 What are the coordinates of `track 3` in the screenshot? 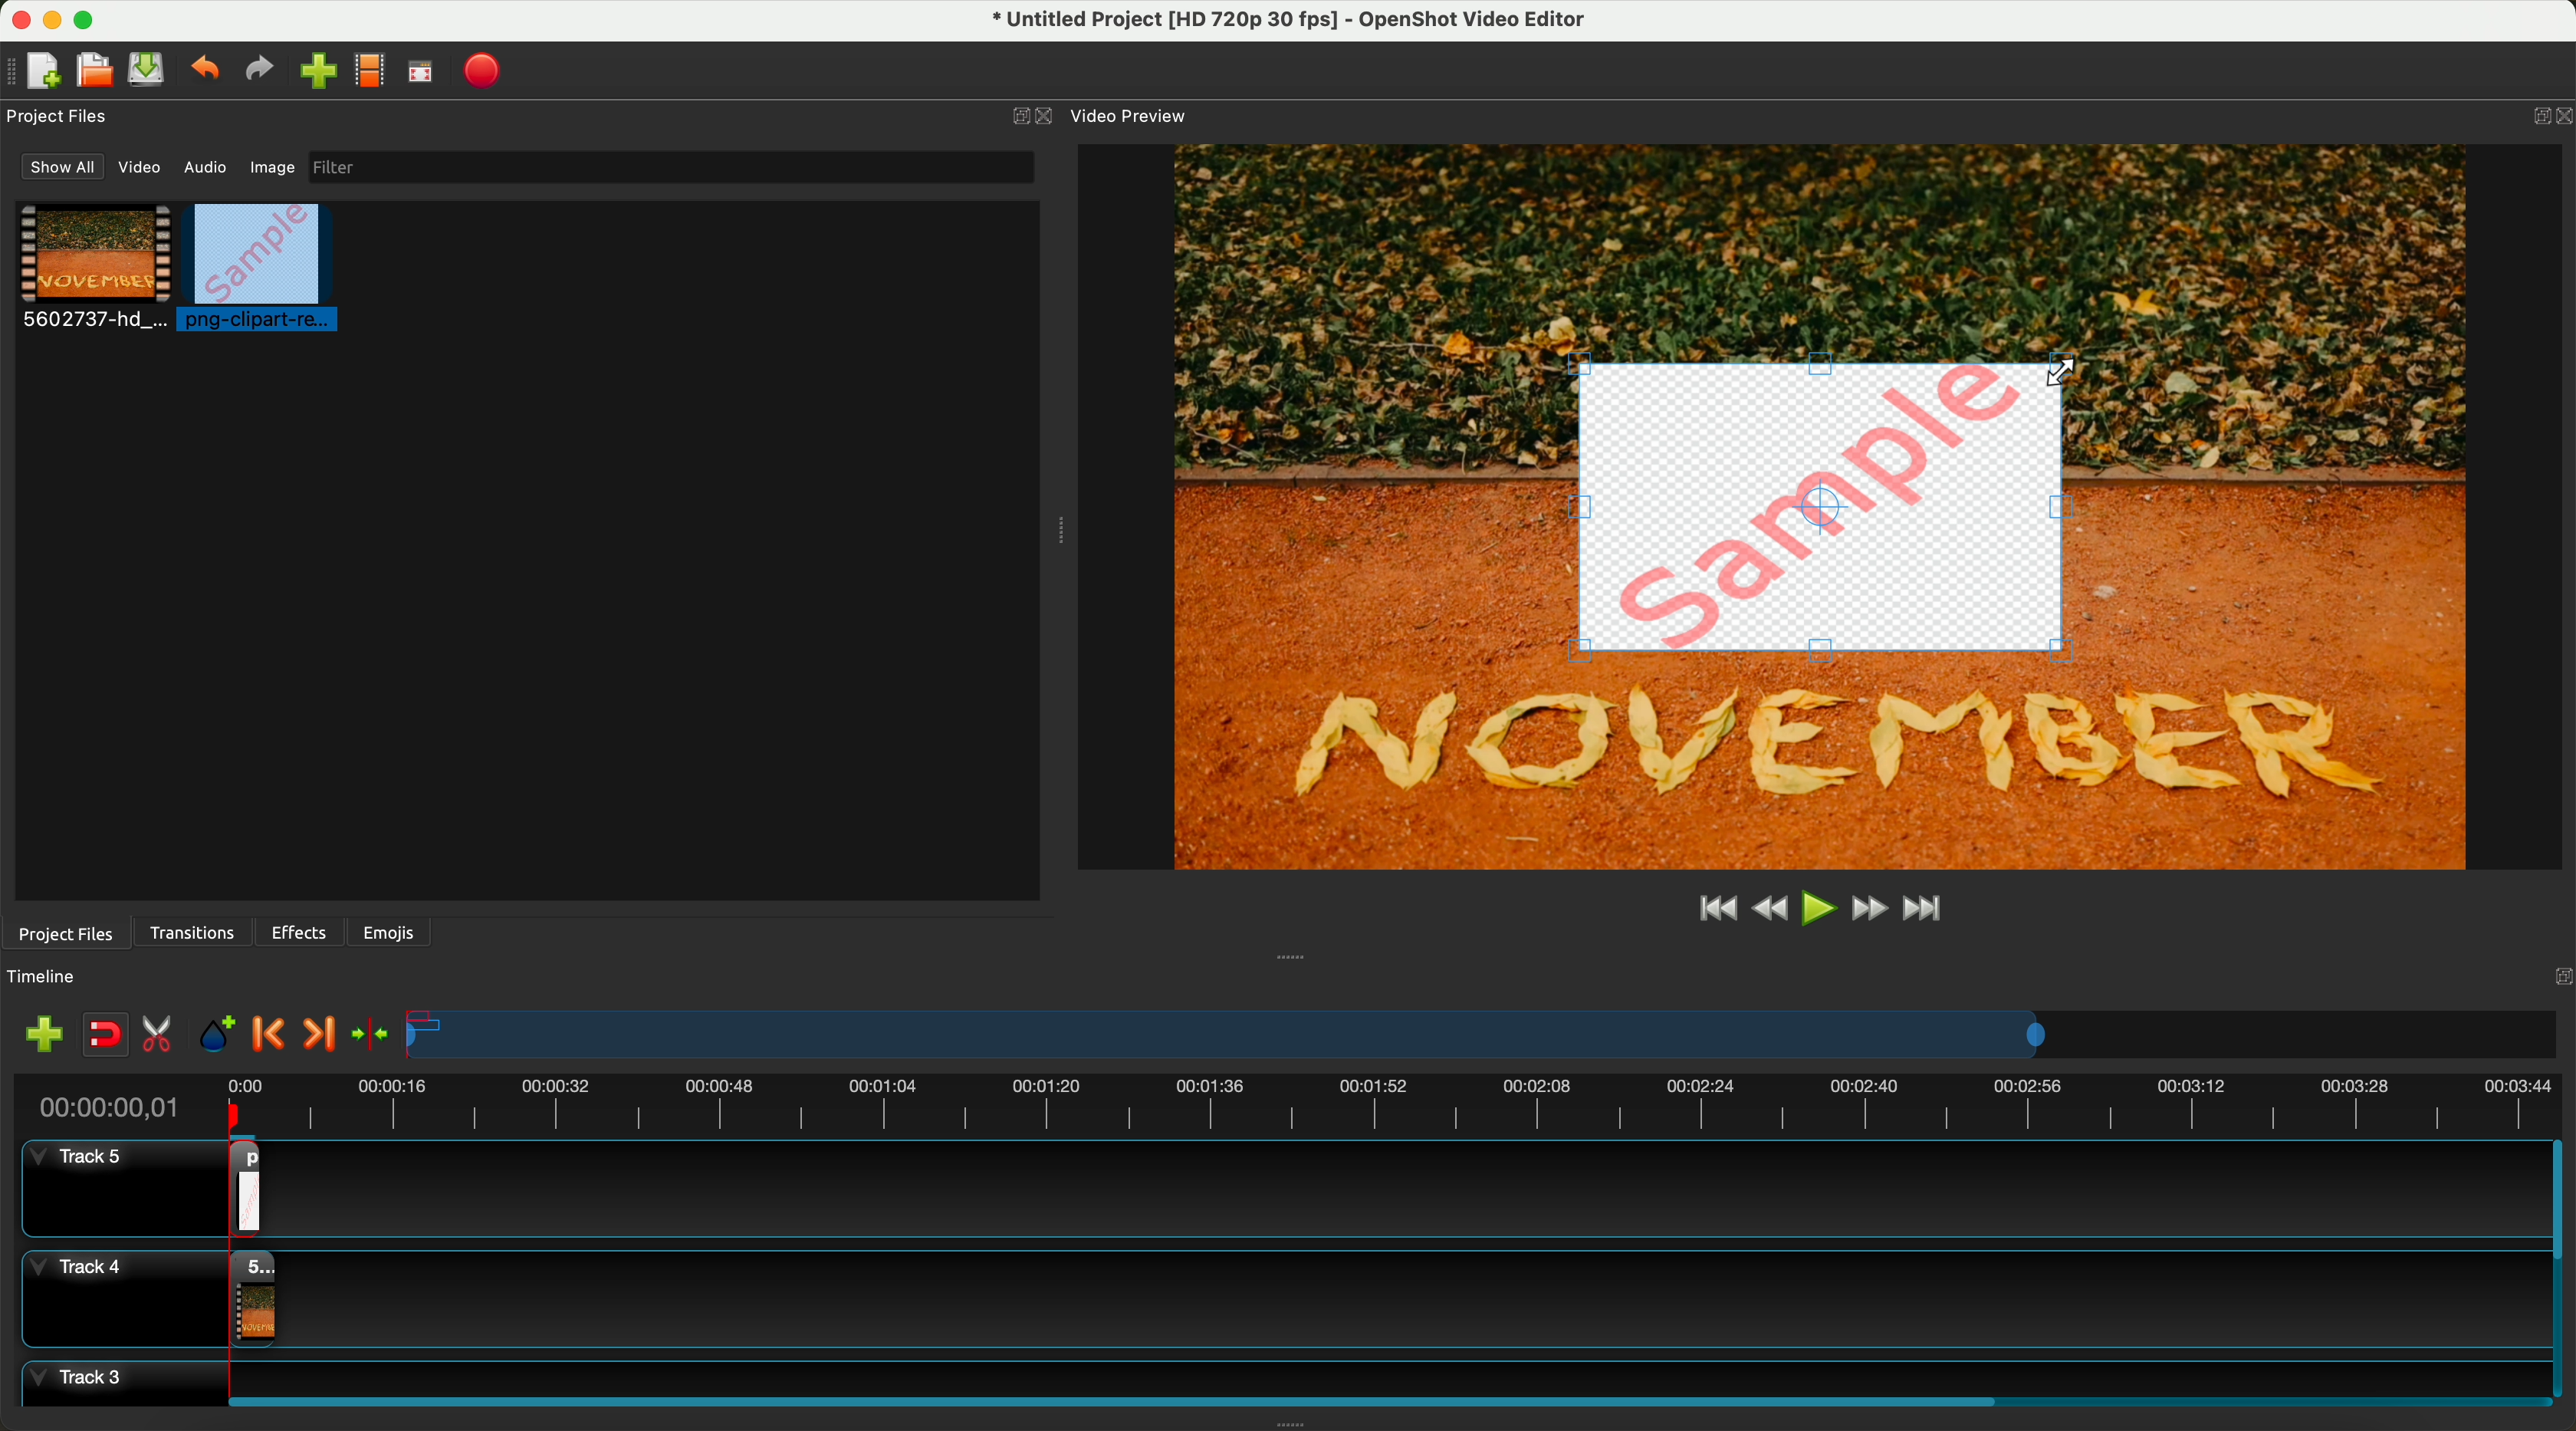 It's located at (1275, 1375).